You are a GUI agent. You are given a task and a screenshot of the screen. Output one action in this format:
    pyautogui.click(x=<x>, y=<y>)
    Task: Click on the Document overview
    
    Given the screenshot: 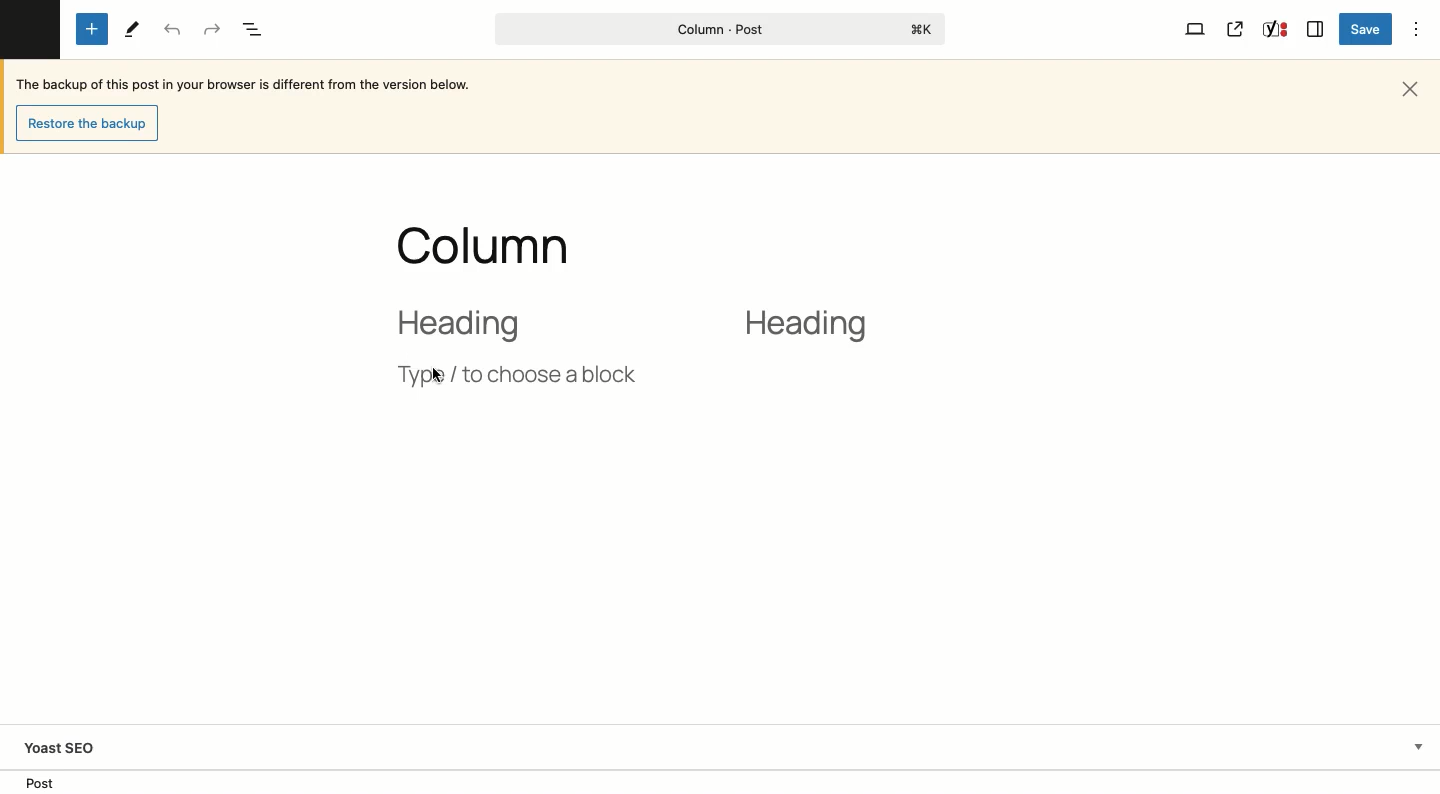 What is the action you would take?
    pyautogui.click(x=256, y=31)
    